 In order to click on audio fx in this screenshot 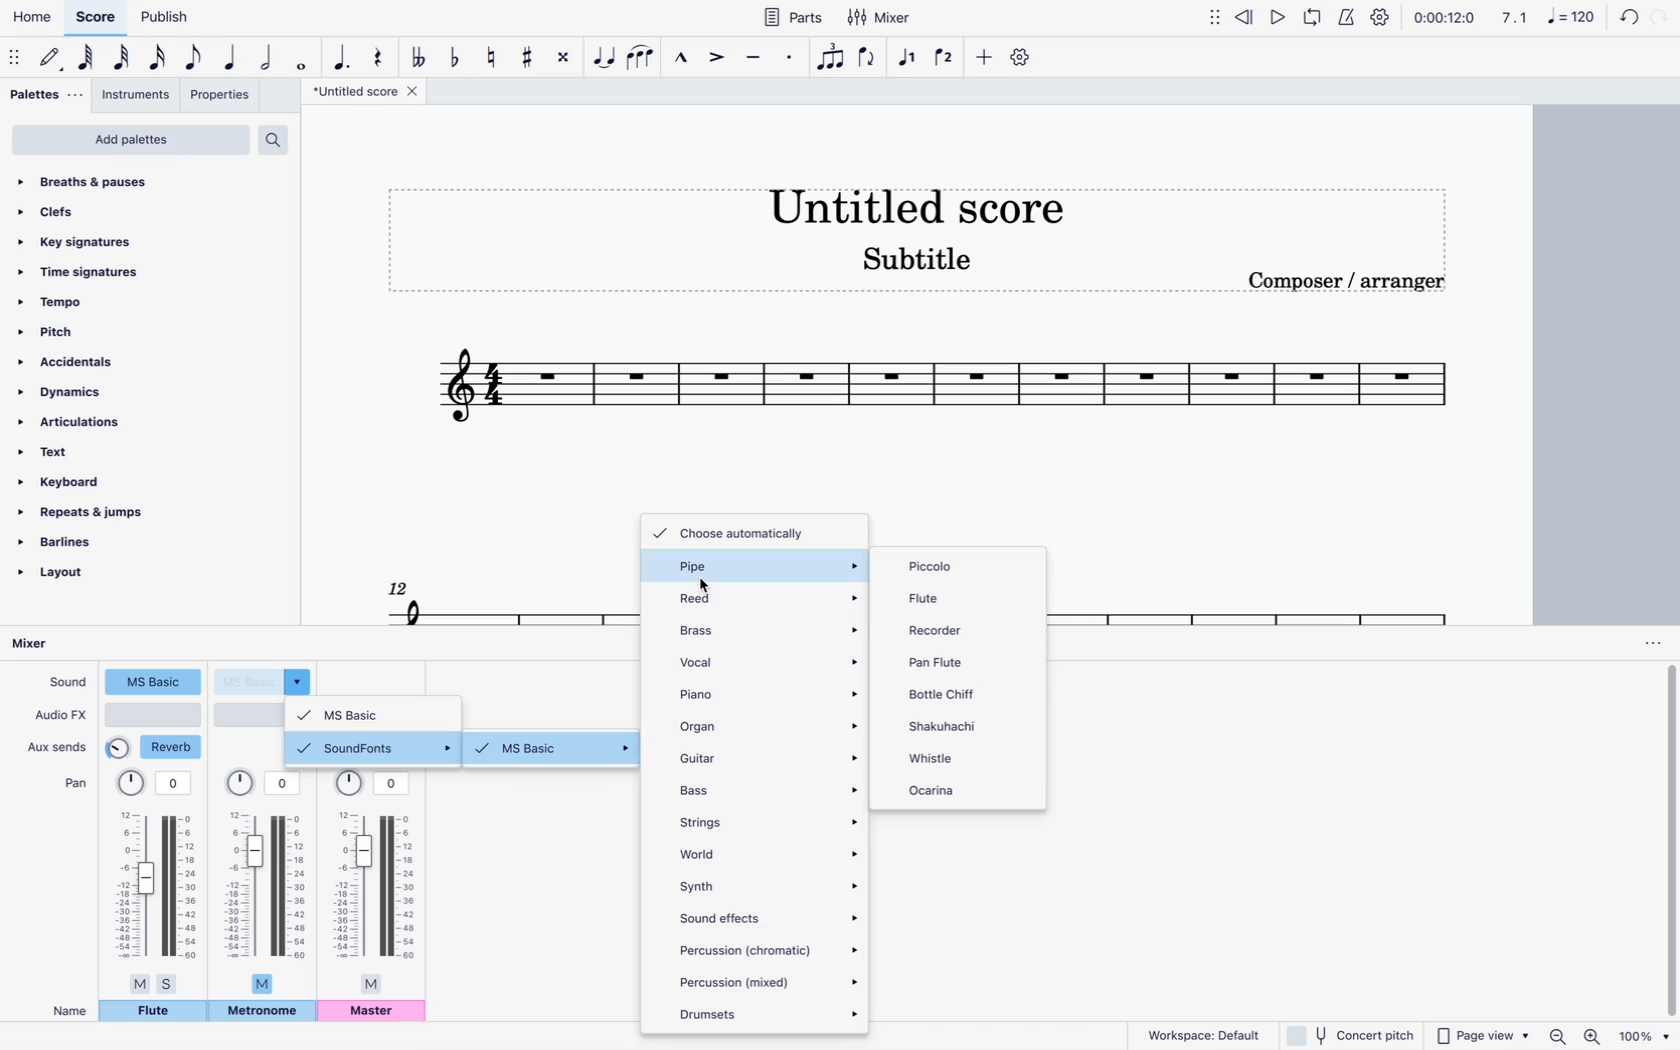, I will do `click(60, 717)`.